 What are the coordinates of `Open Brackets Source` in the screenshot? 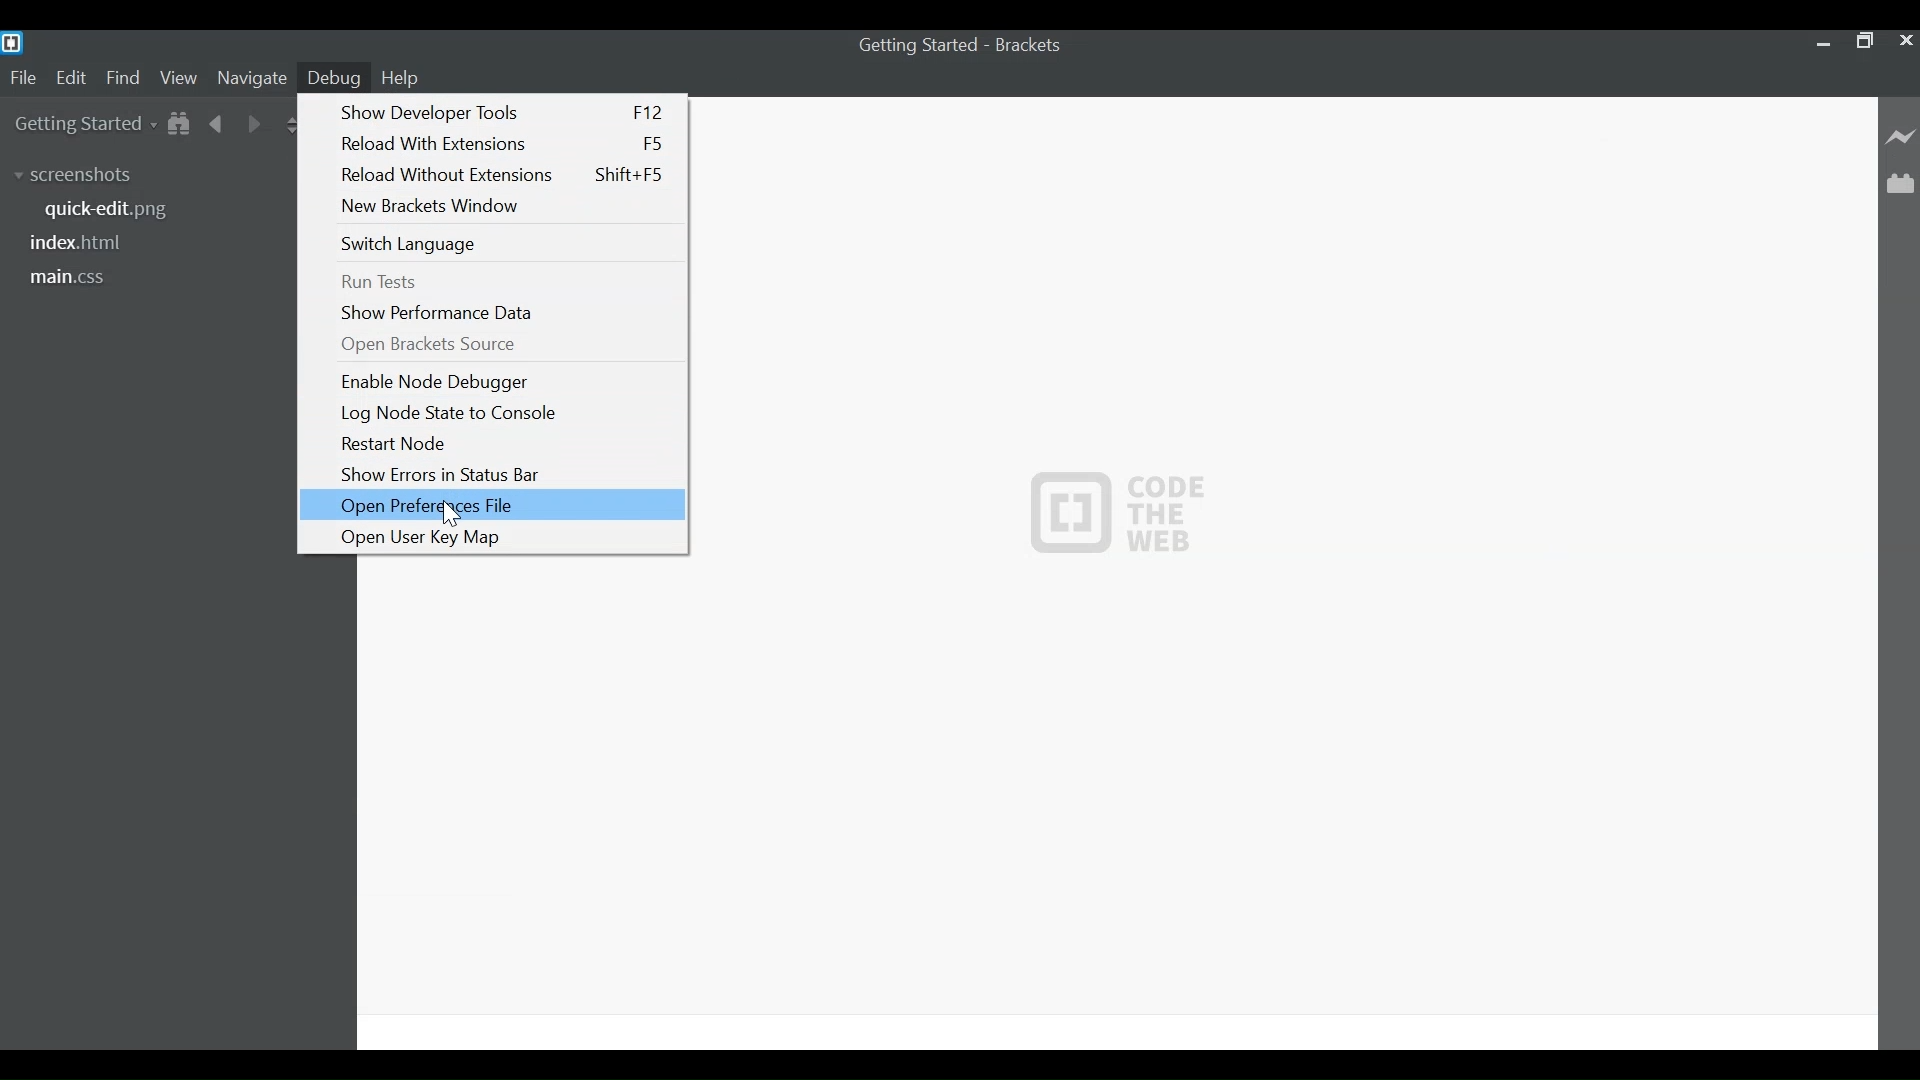 It's located at (501, 345).